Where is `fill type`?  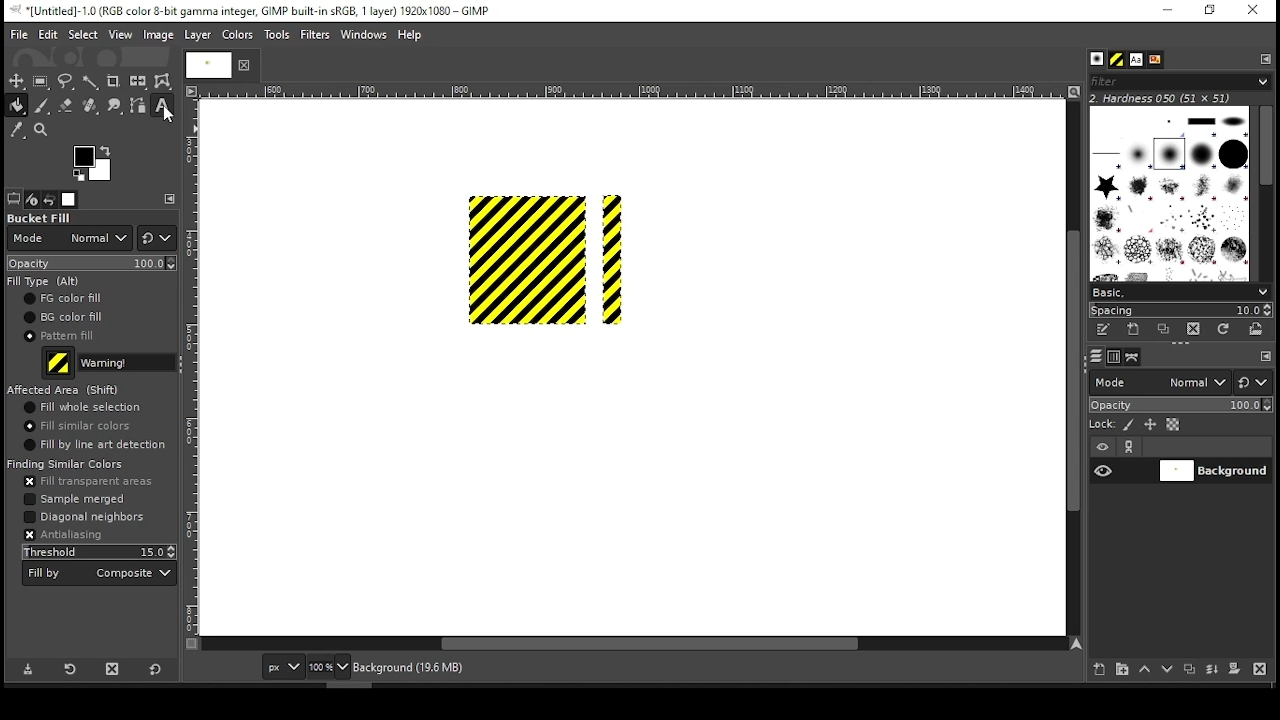
fill type is located at coordinates (128, 362).